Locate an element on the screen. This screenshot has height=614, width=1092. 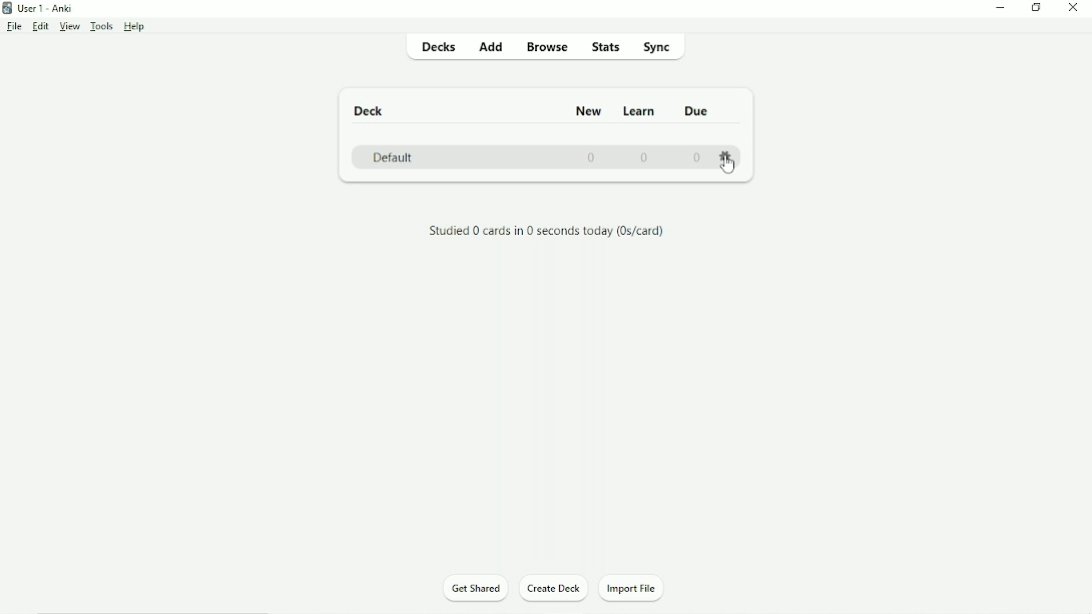
New is located at coordinates (590, 112).